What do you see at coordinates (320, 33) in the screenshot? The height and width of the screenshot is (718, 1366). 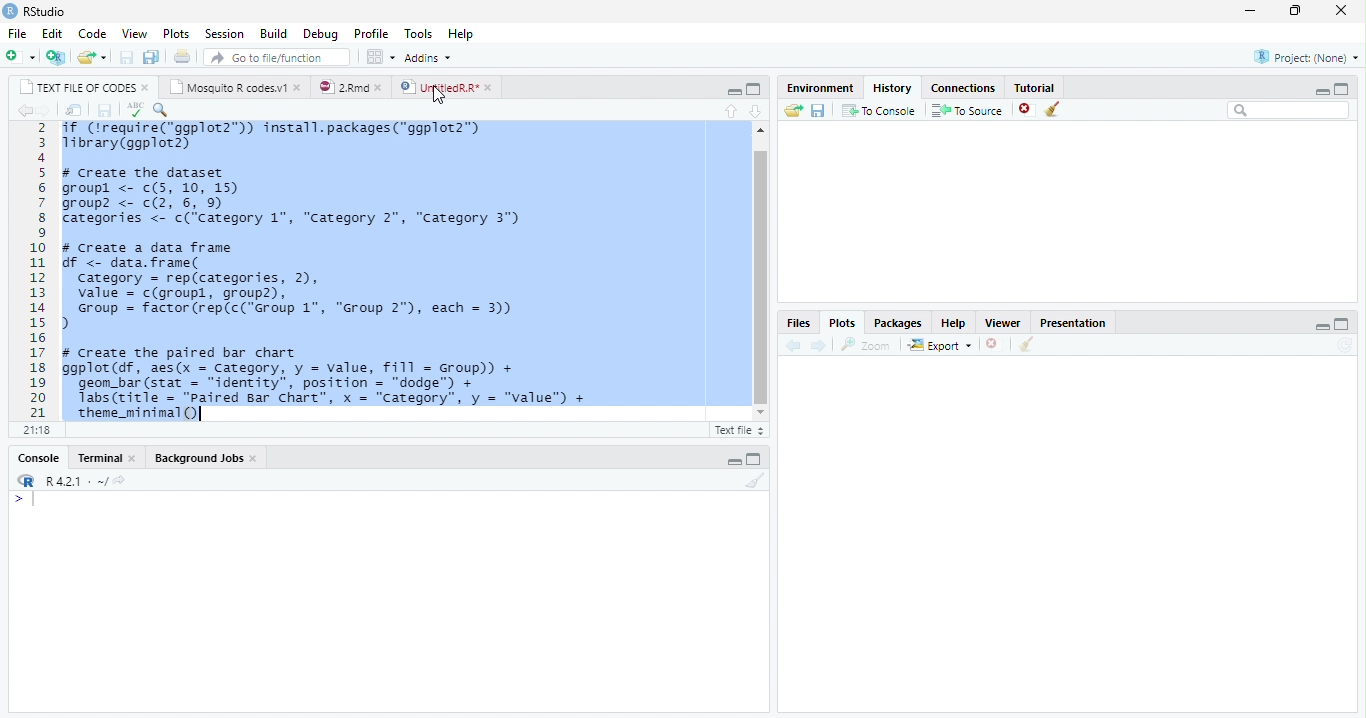 I see `debug` at bounding box center [320, 33].